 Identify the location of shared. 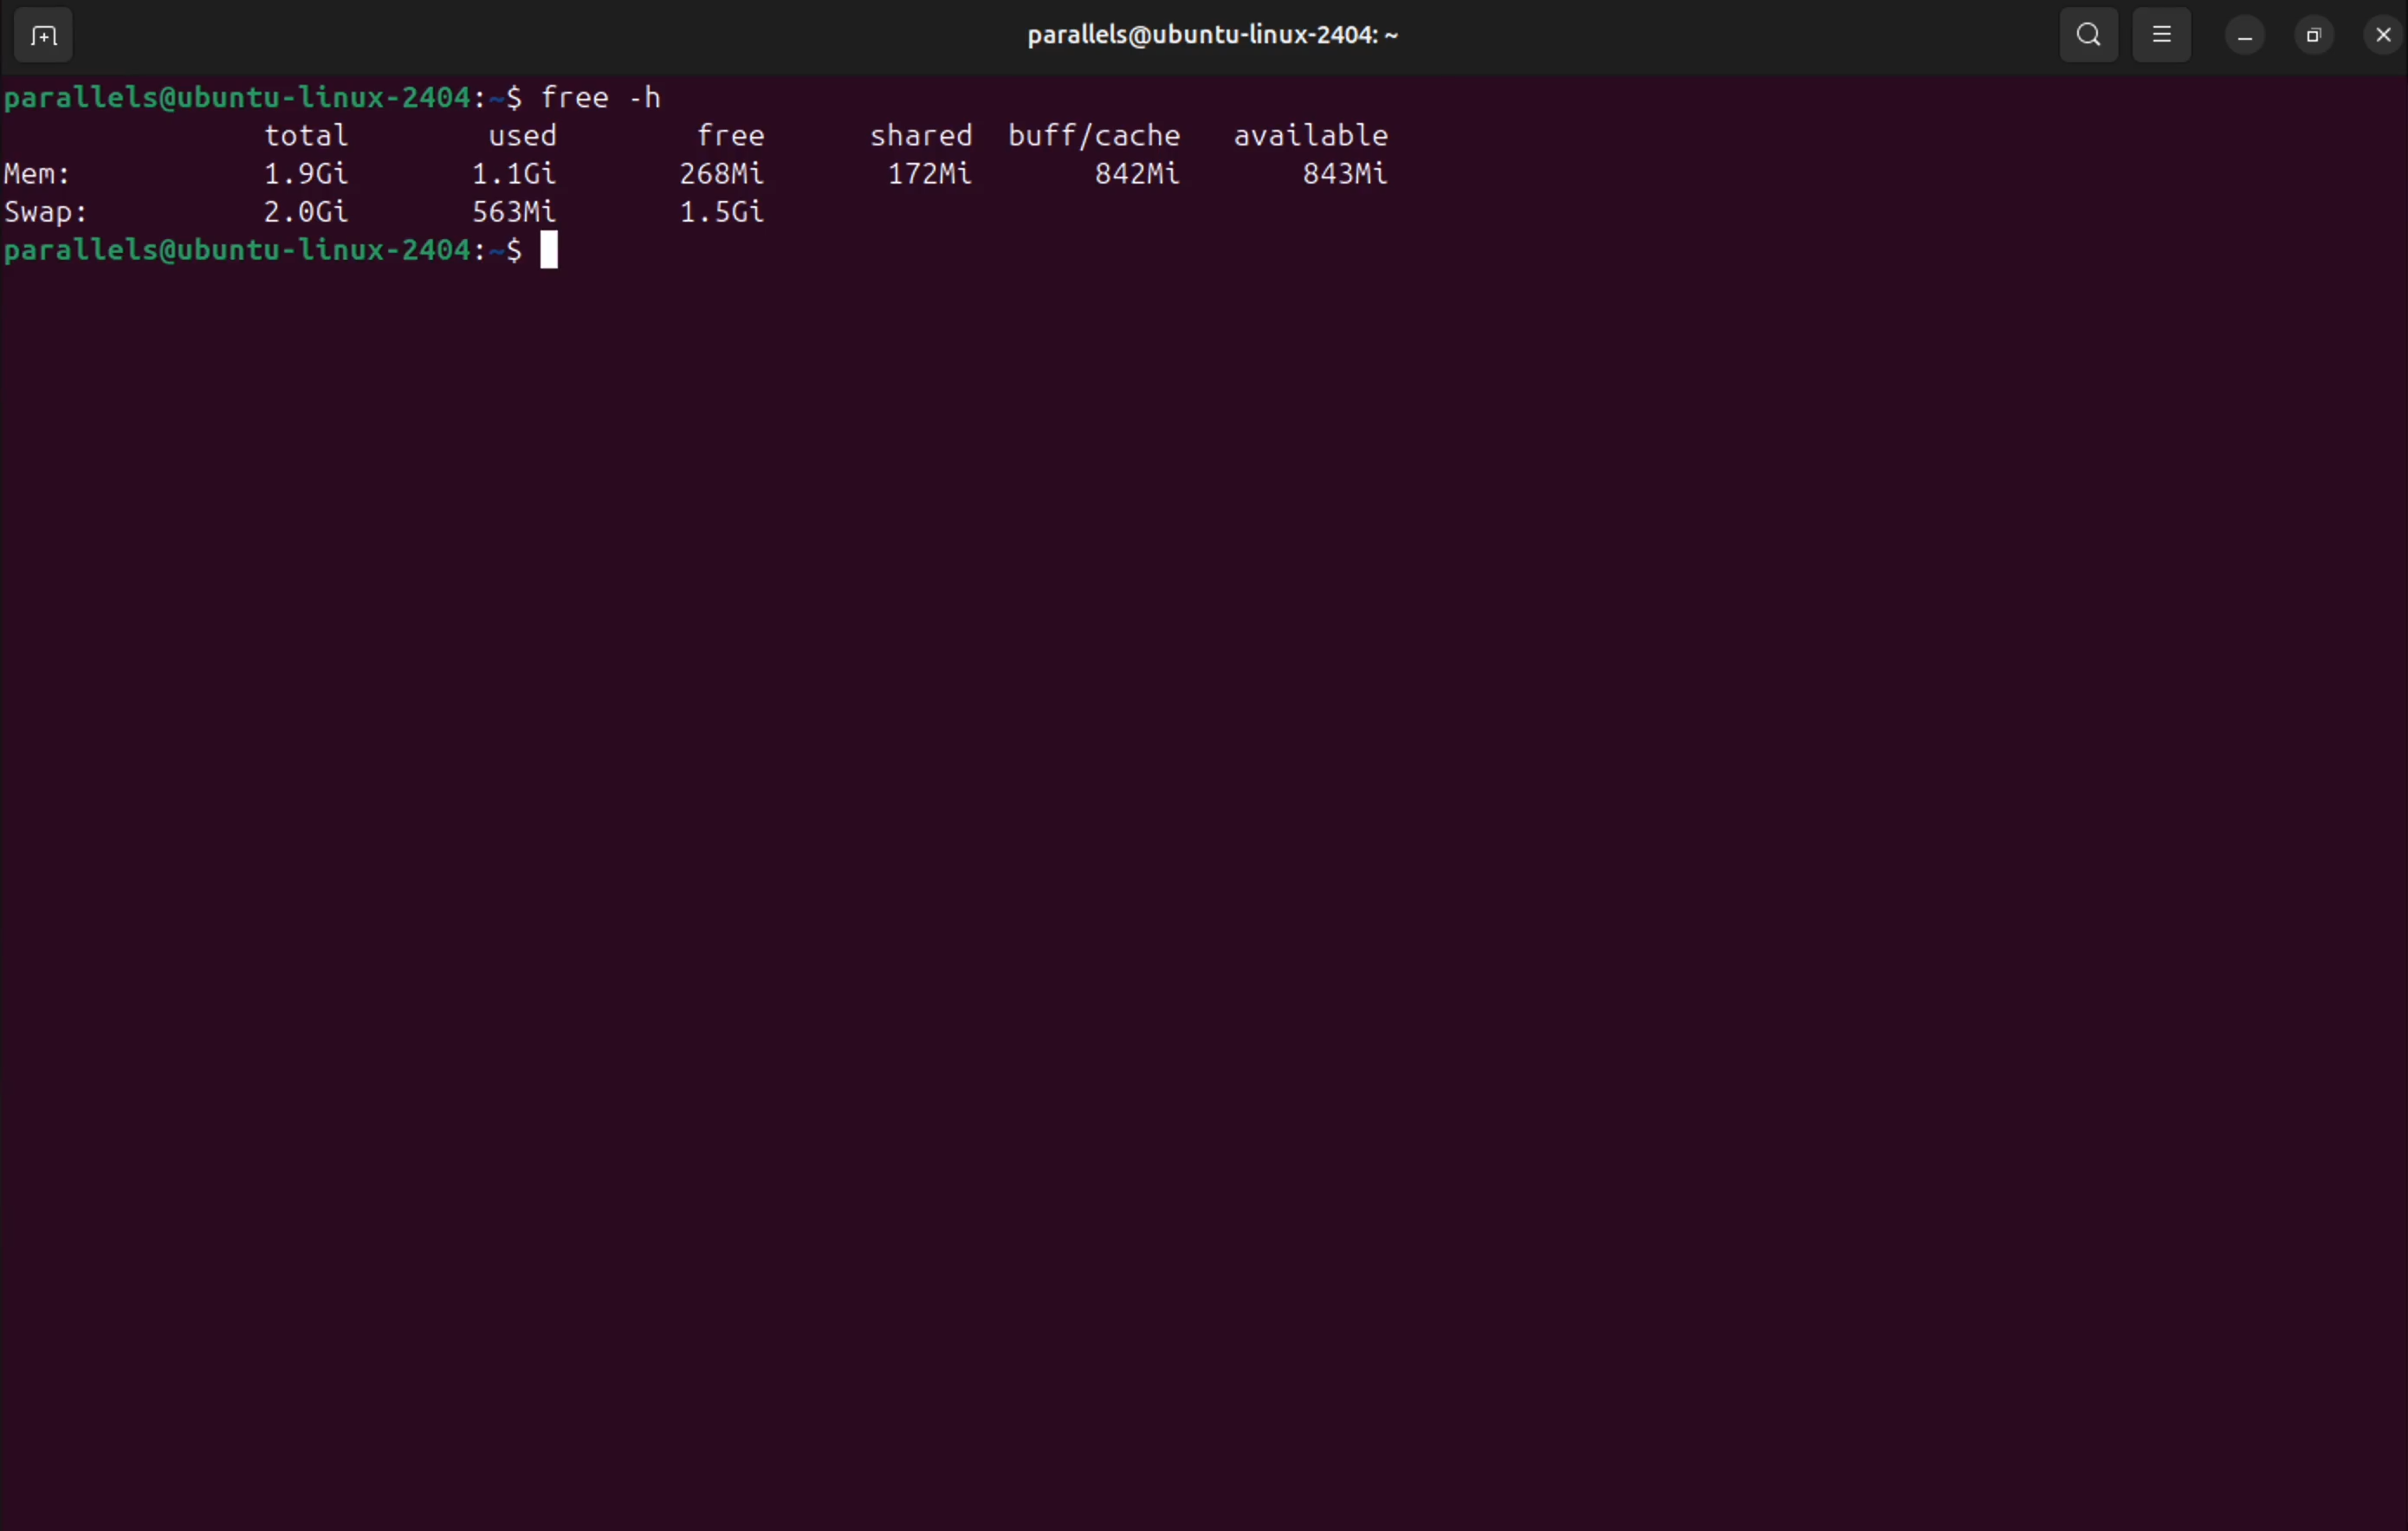
(923, 133).